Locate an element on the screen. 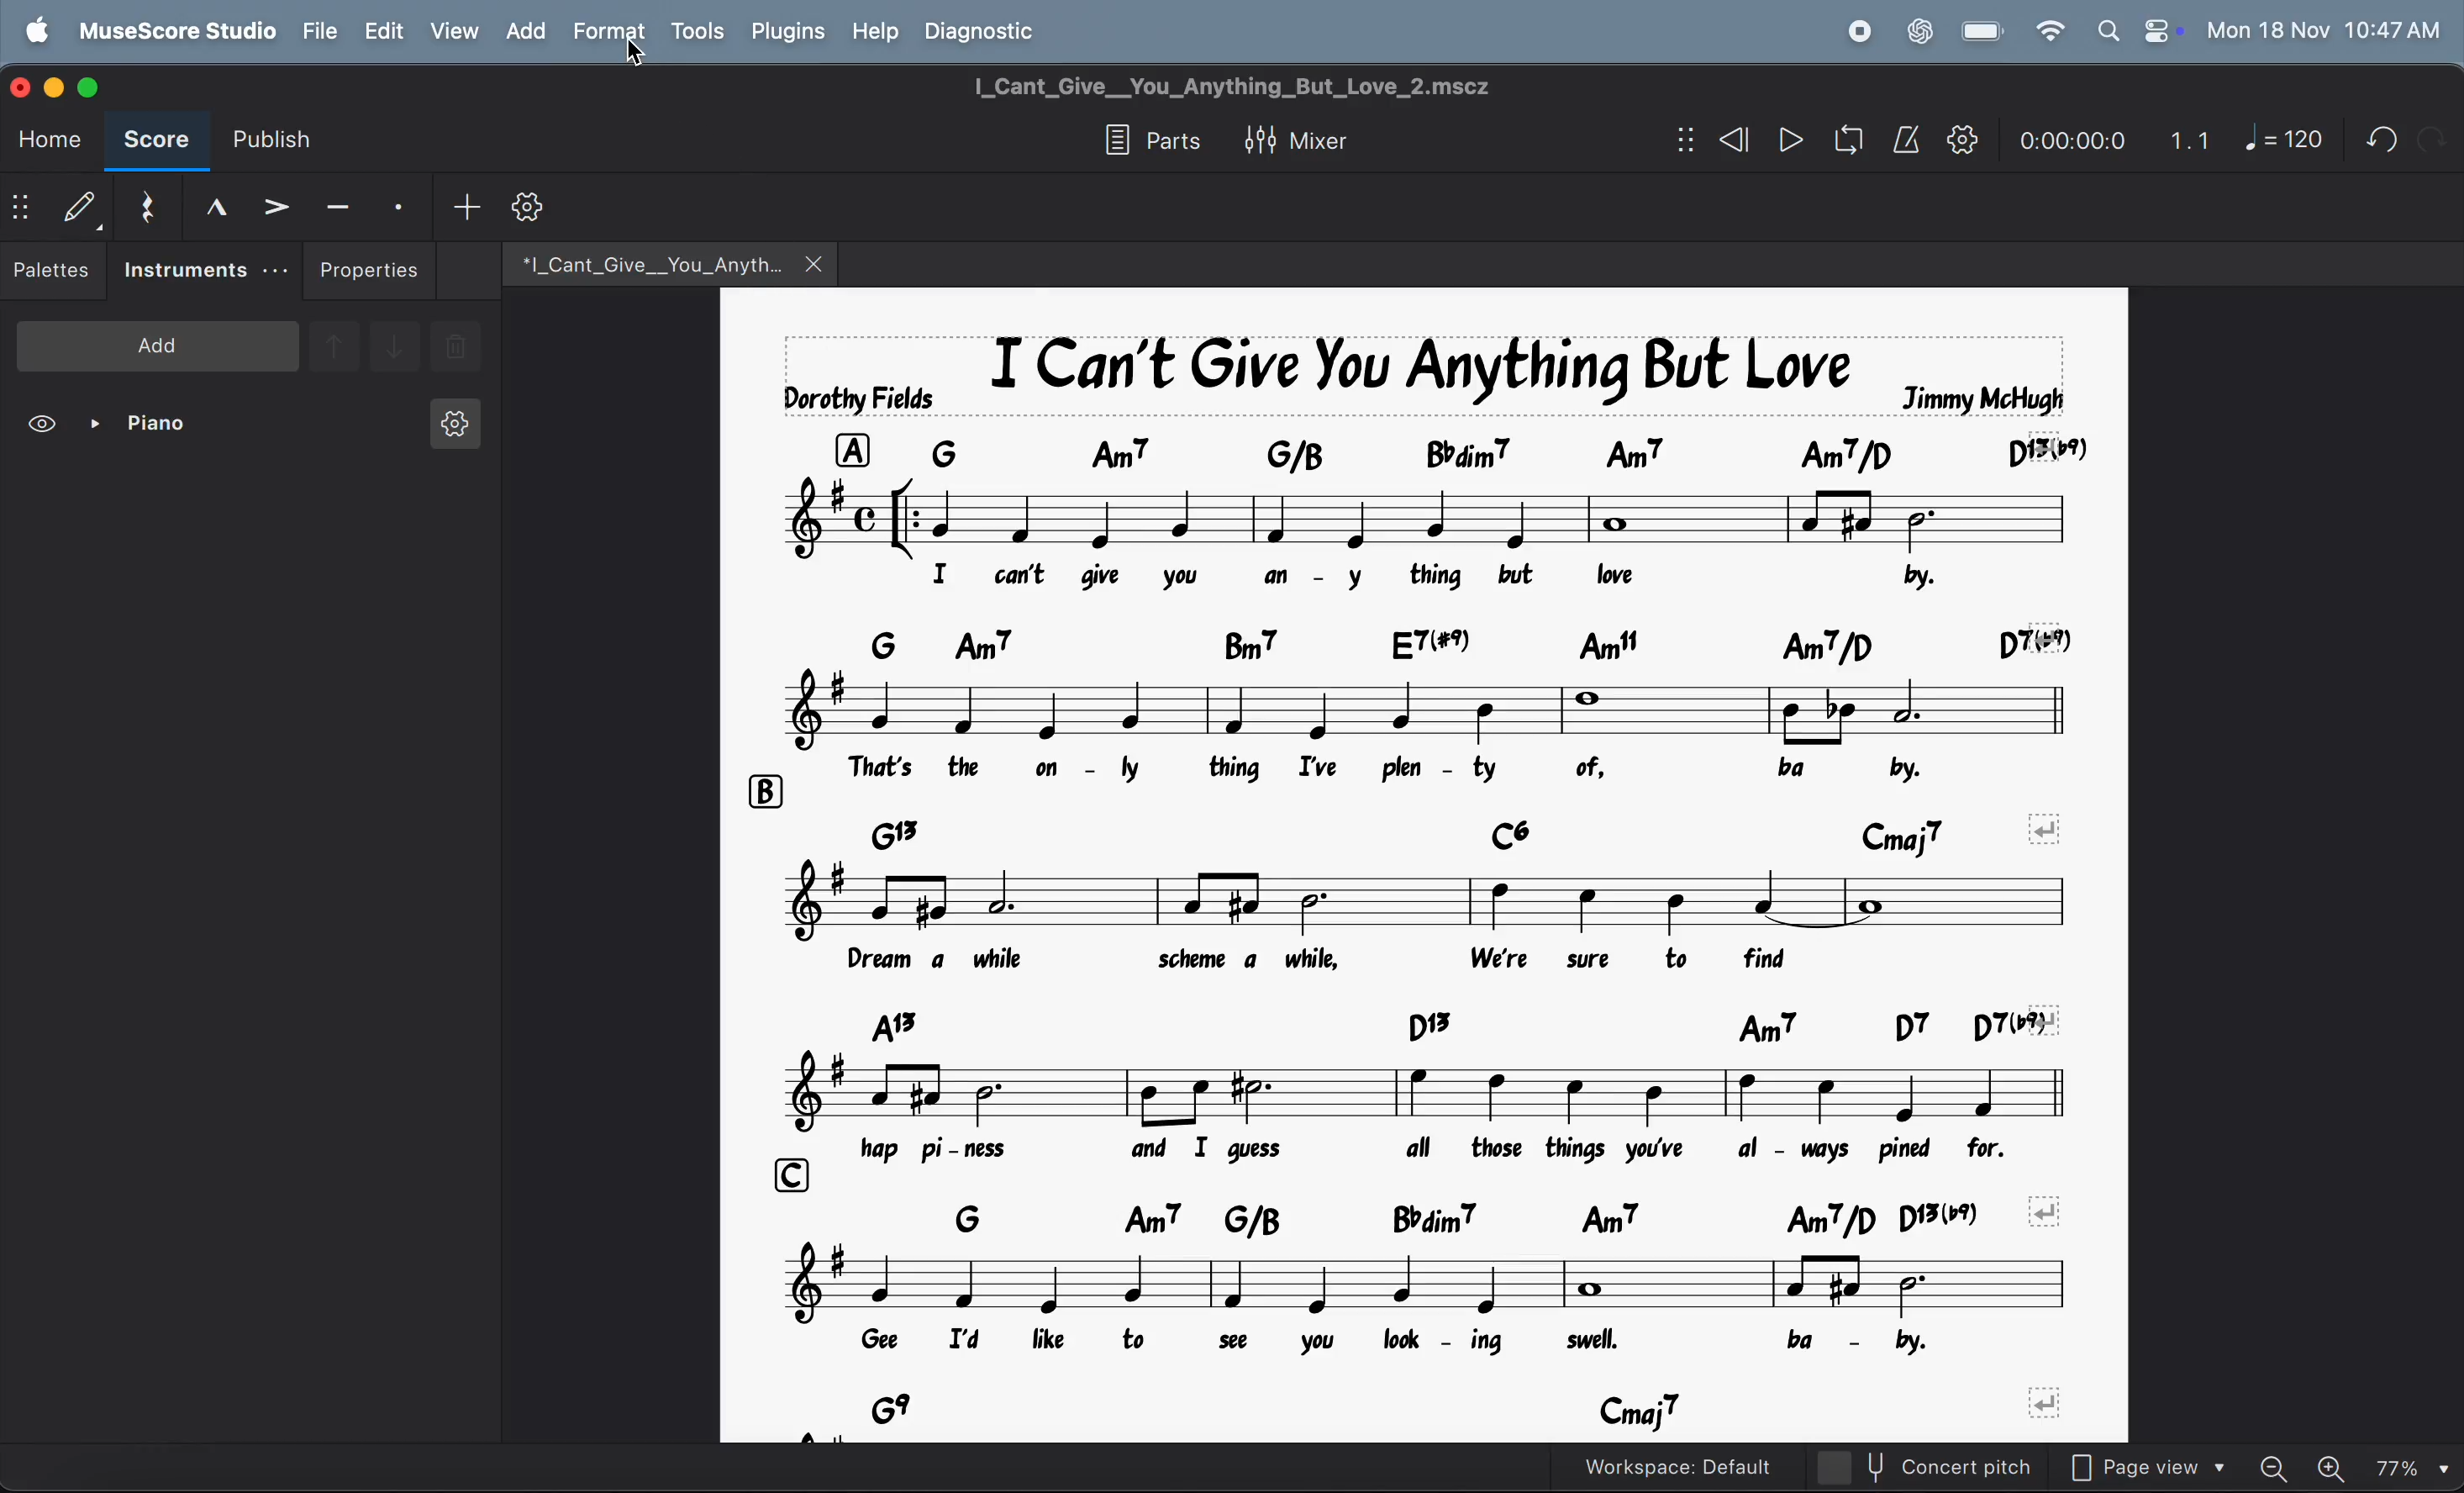  rewind is located at coordinates (1730, 140).